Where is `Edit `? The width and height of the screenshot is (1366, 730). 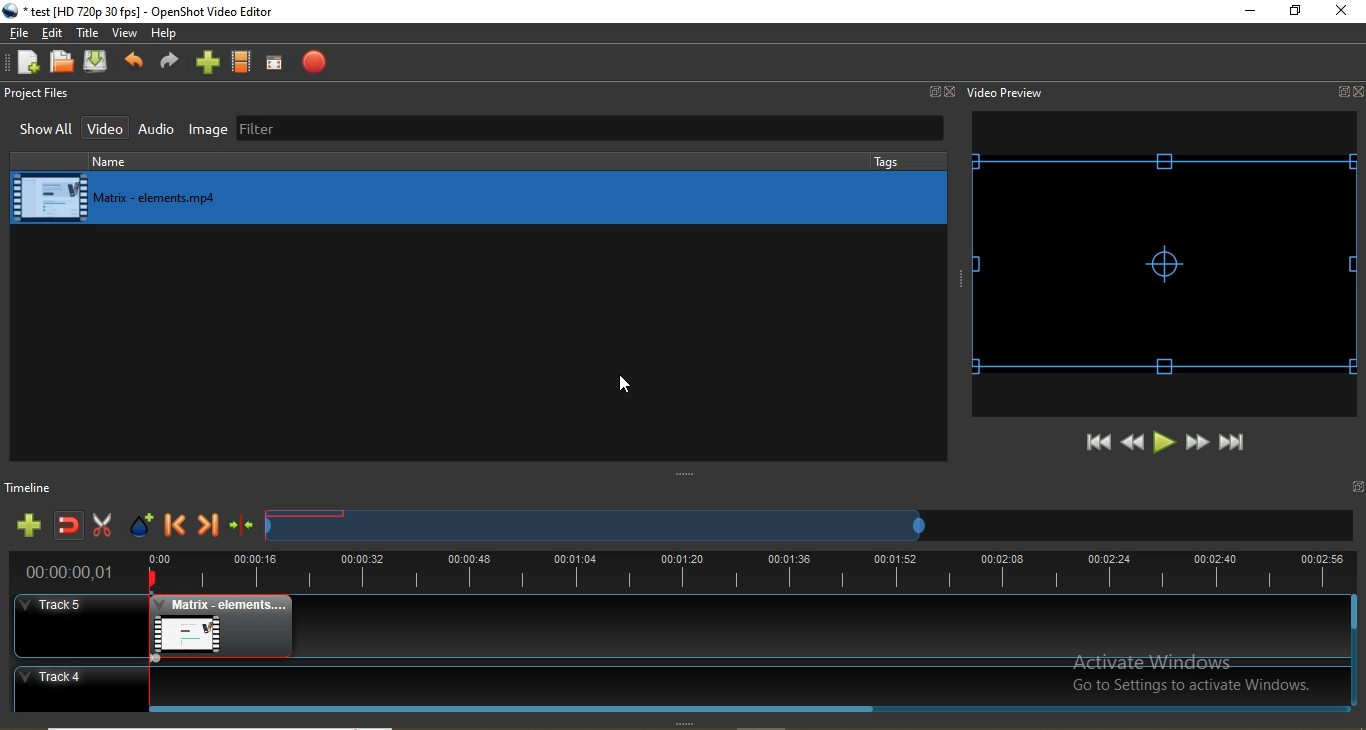 Edit  is located at coordinates (55, 33).